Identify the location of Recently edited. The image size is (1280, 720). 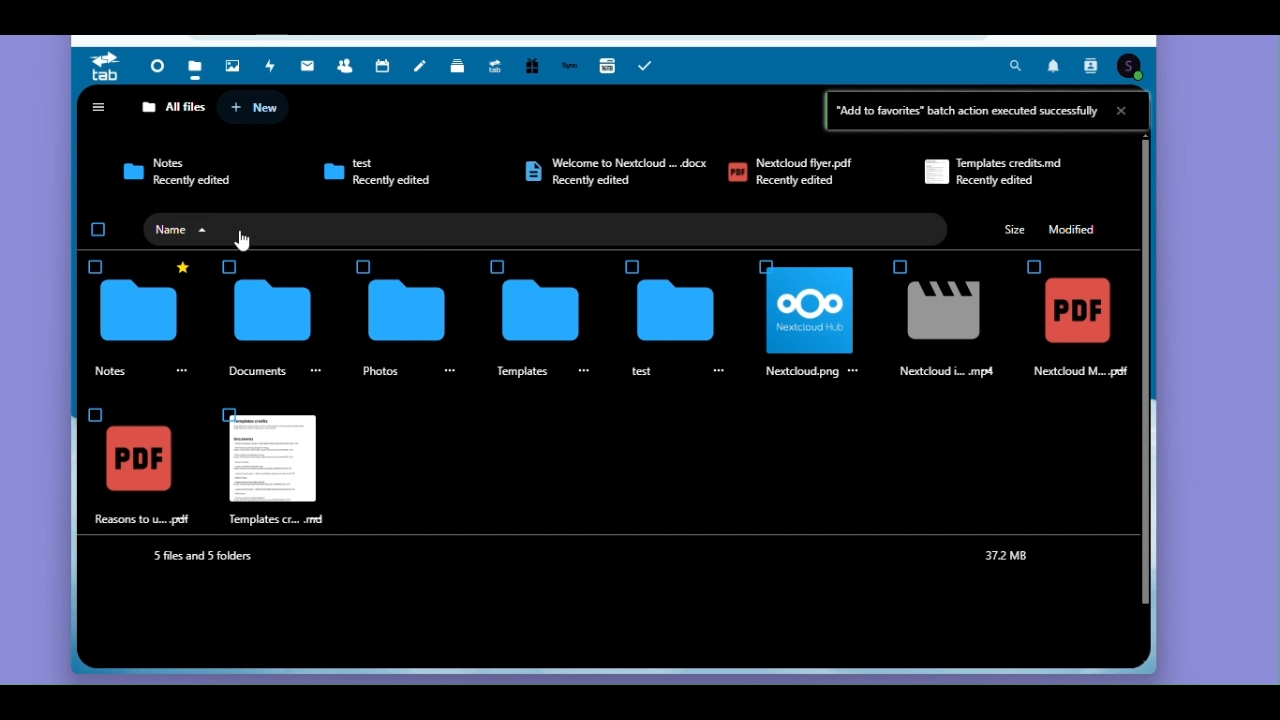
(596, 181).